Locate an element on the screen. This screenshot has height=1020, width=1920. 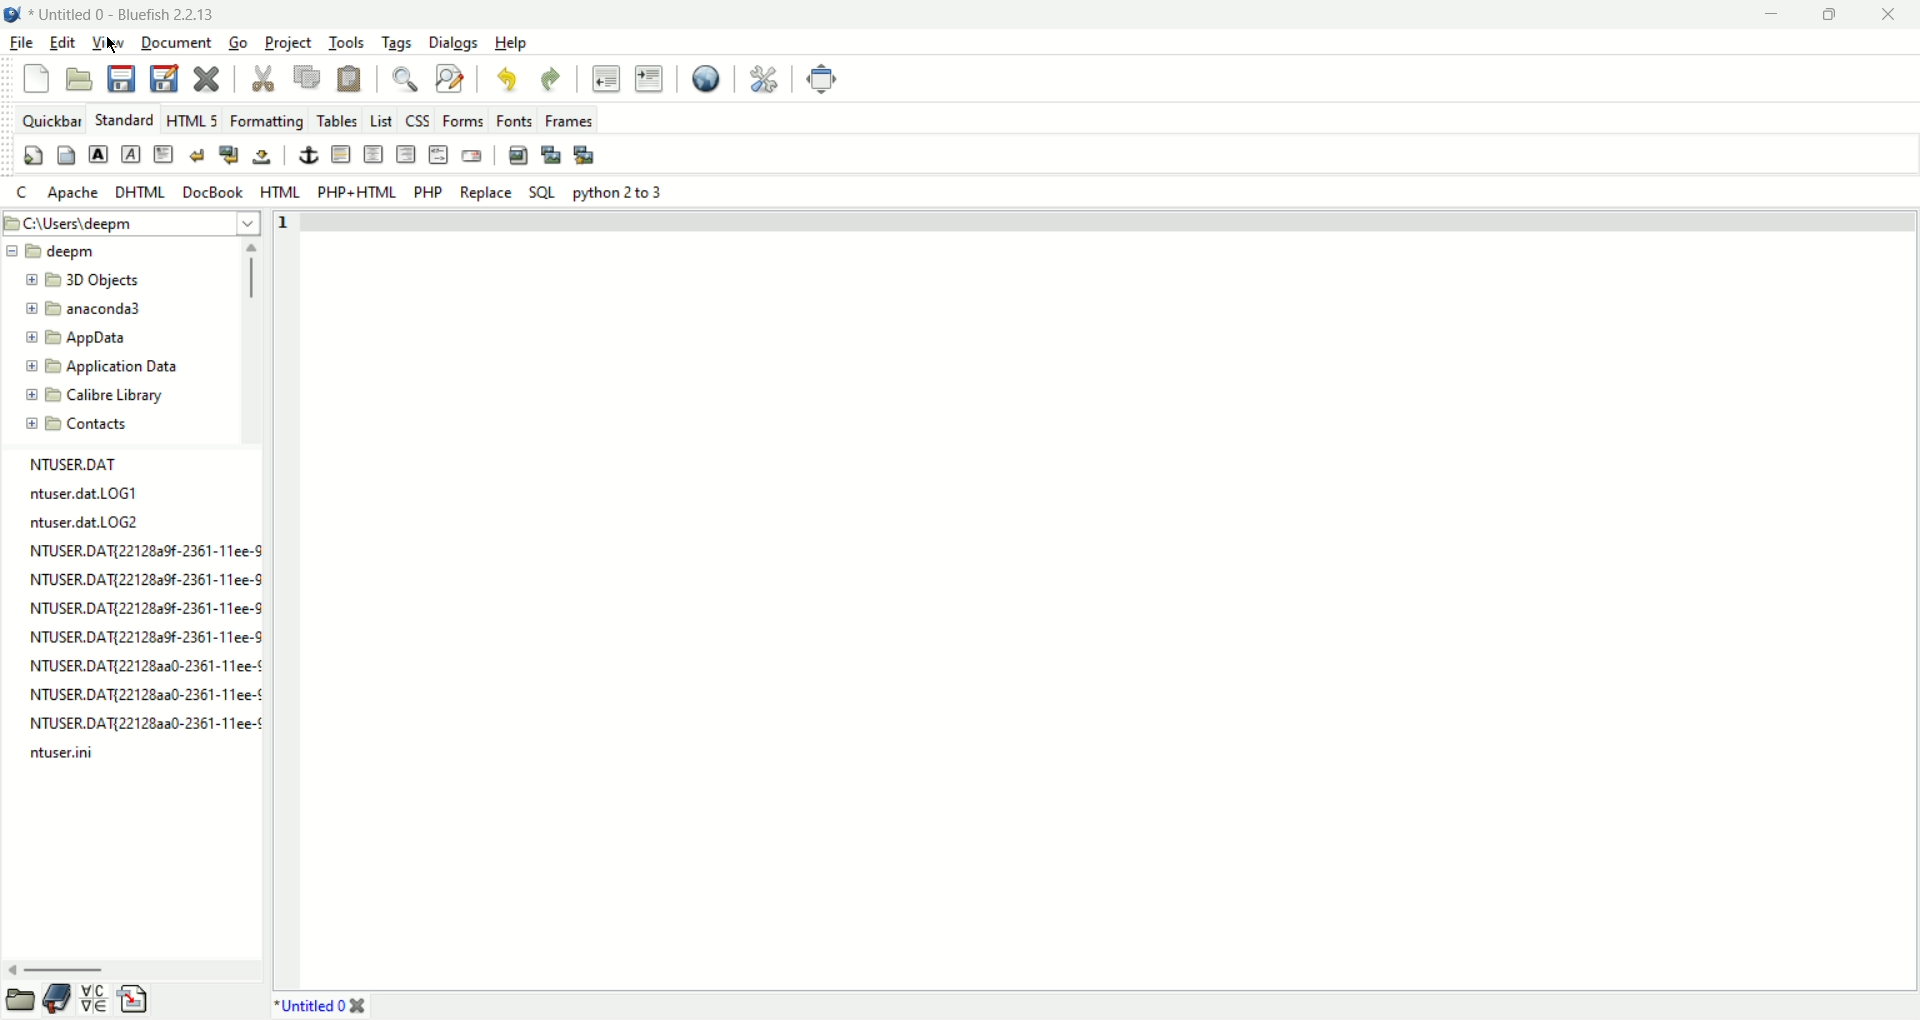
fonts is located at coordinates (511, 122).